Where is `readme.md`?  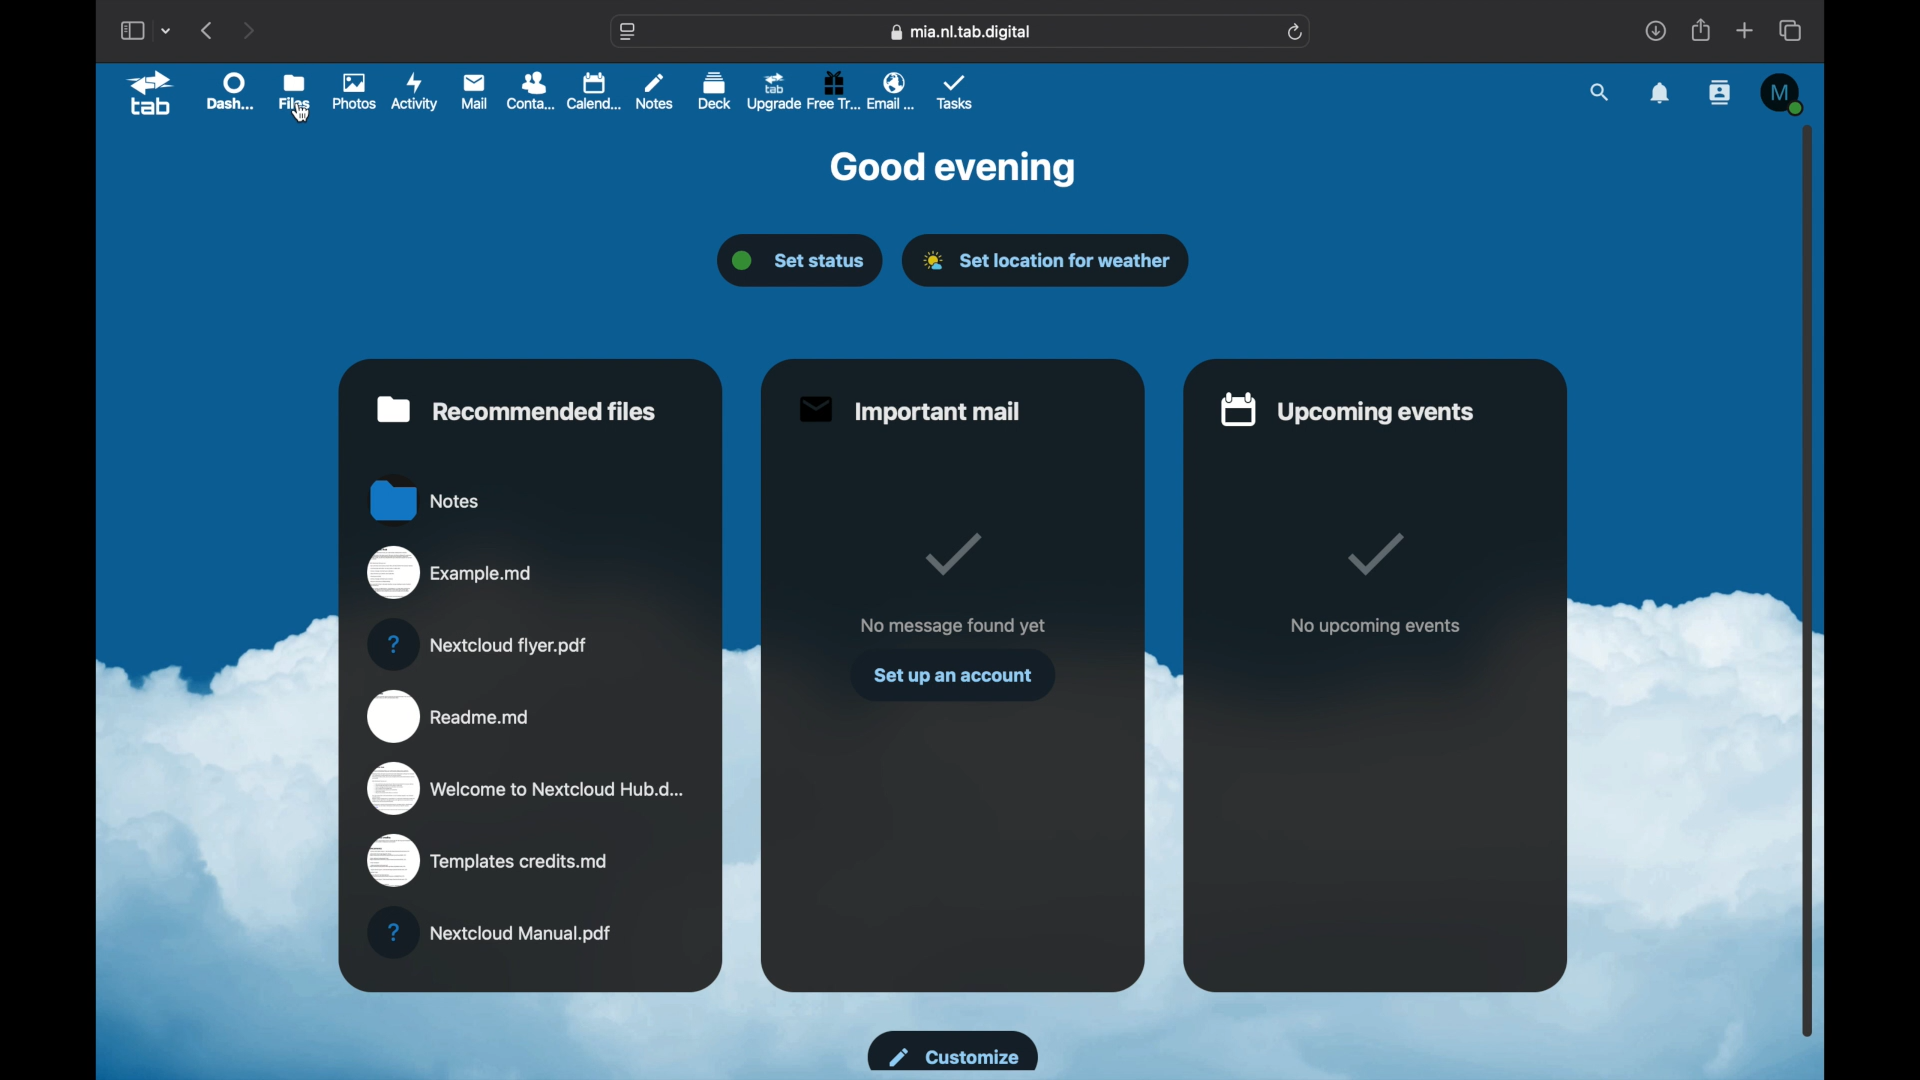 readme.md is located at coordinates (449, 716).